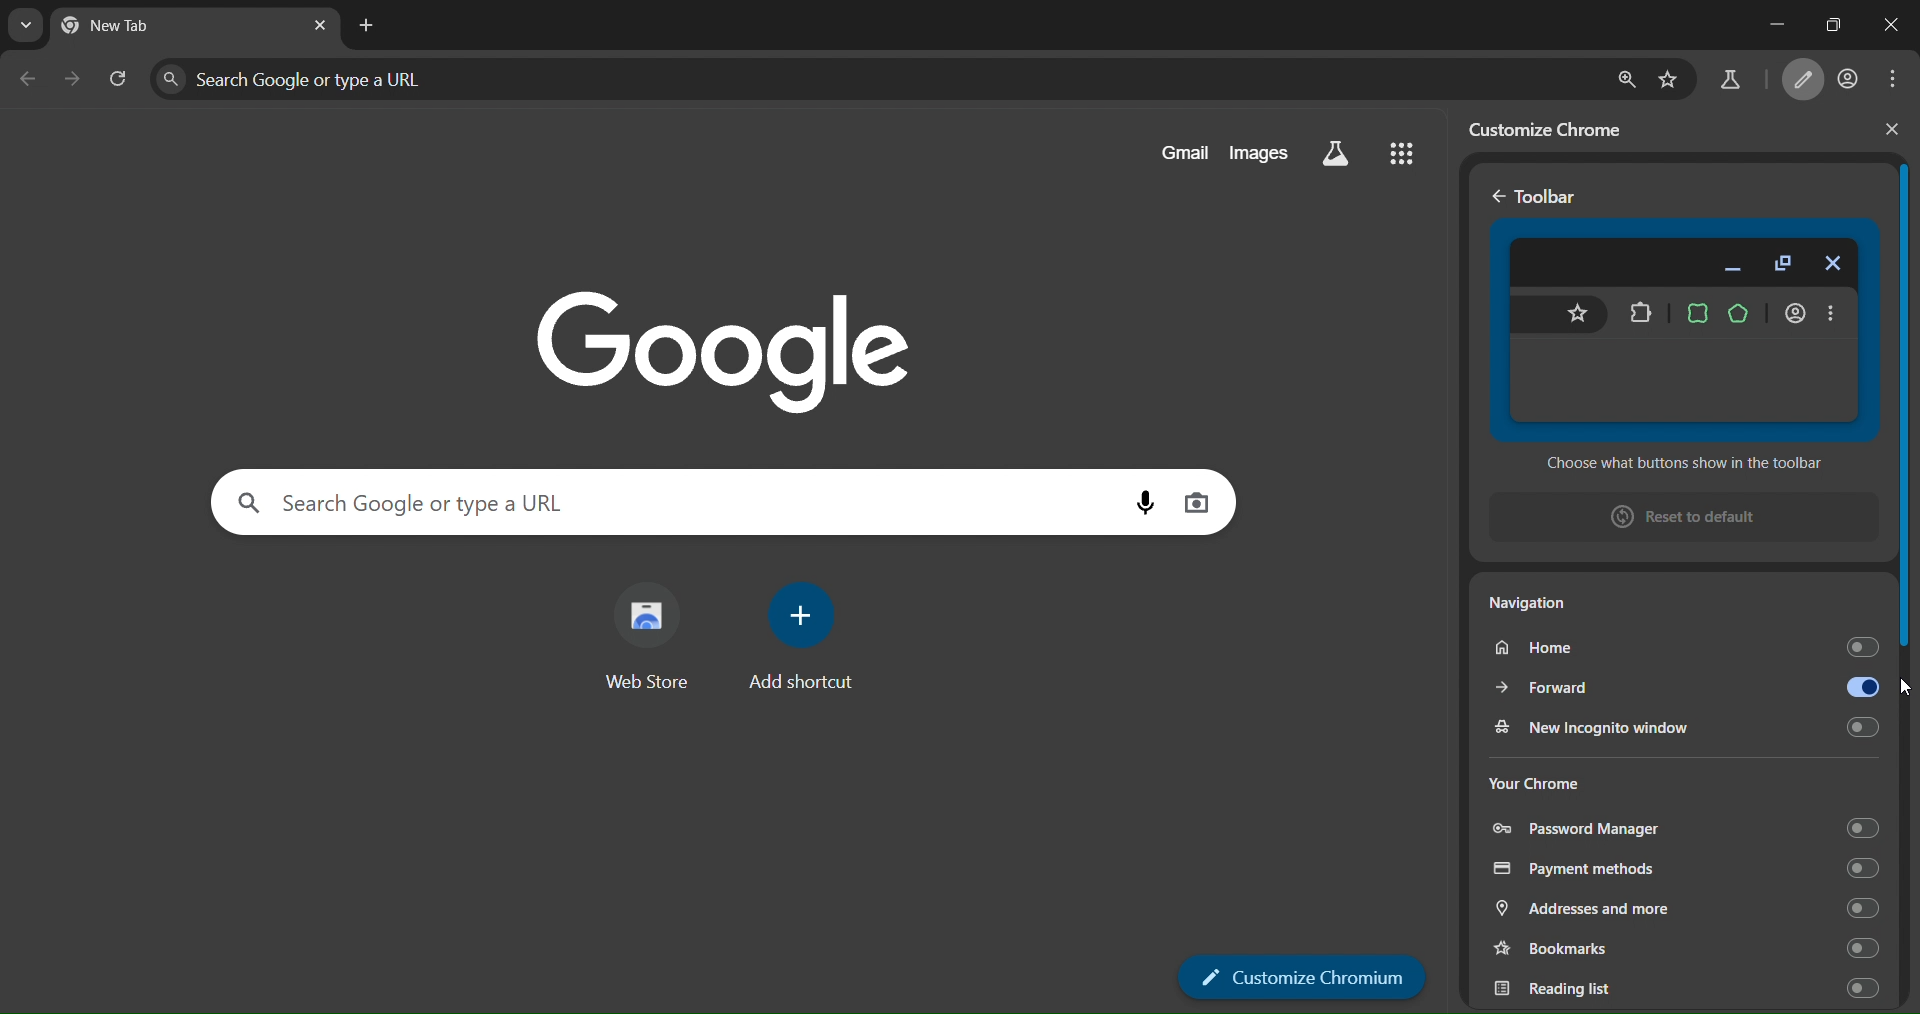 The height and width of the screenshot is (1014, 1920). Describe the element at coordinates (1674, 75) in the screenshot. I see `bookmark page` at that location.